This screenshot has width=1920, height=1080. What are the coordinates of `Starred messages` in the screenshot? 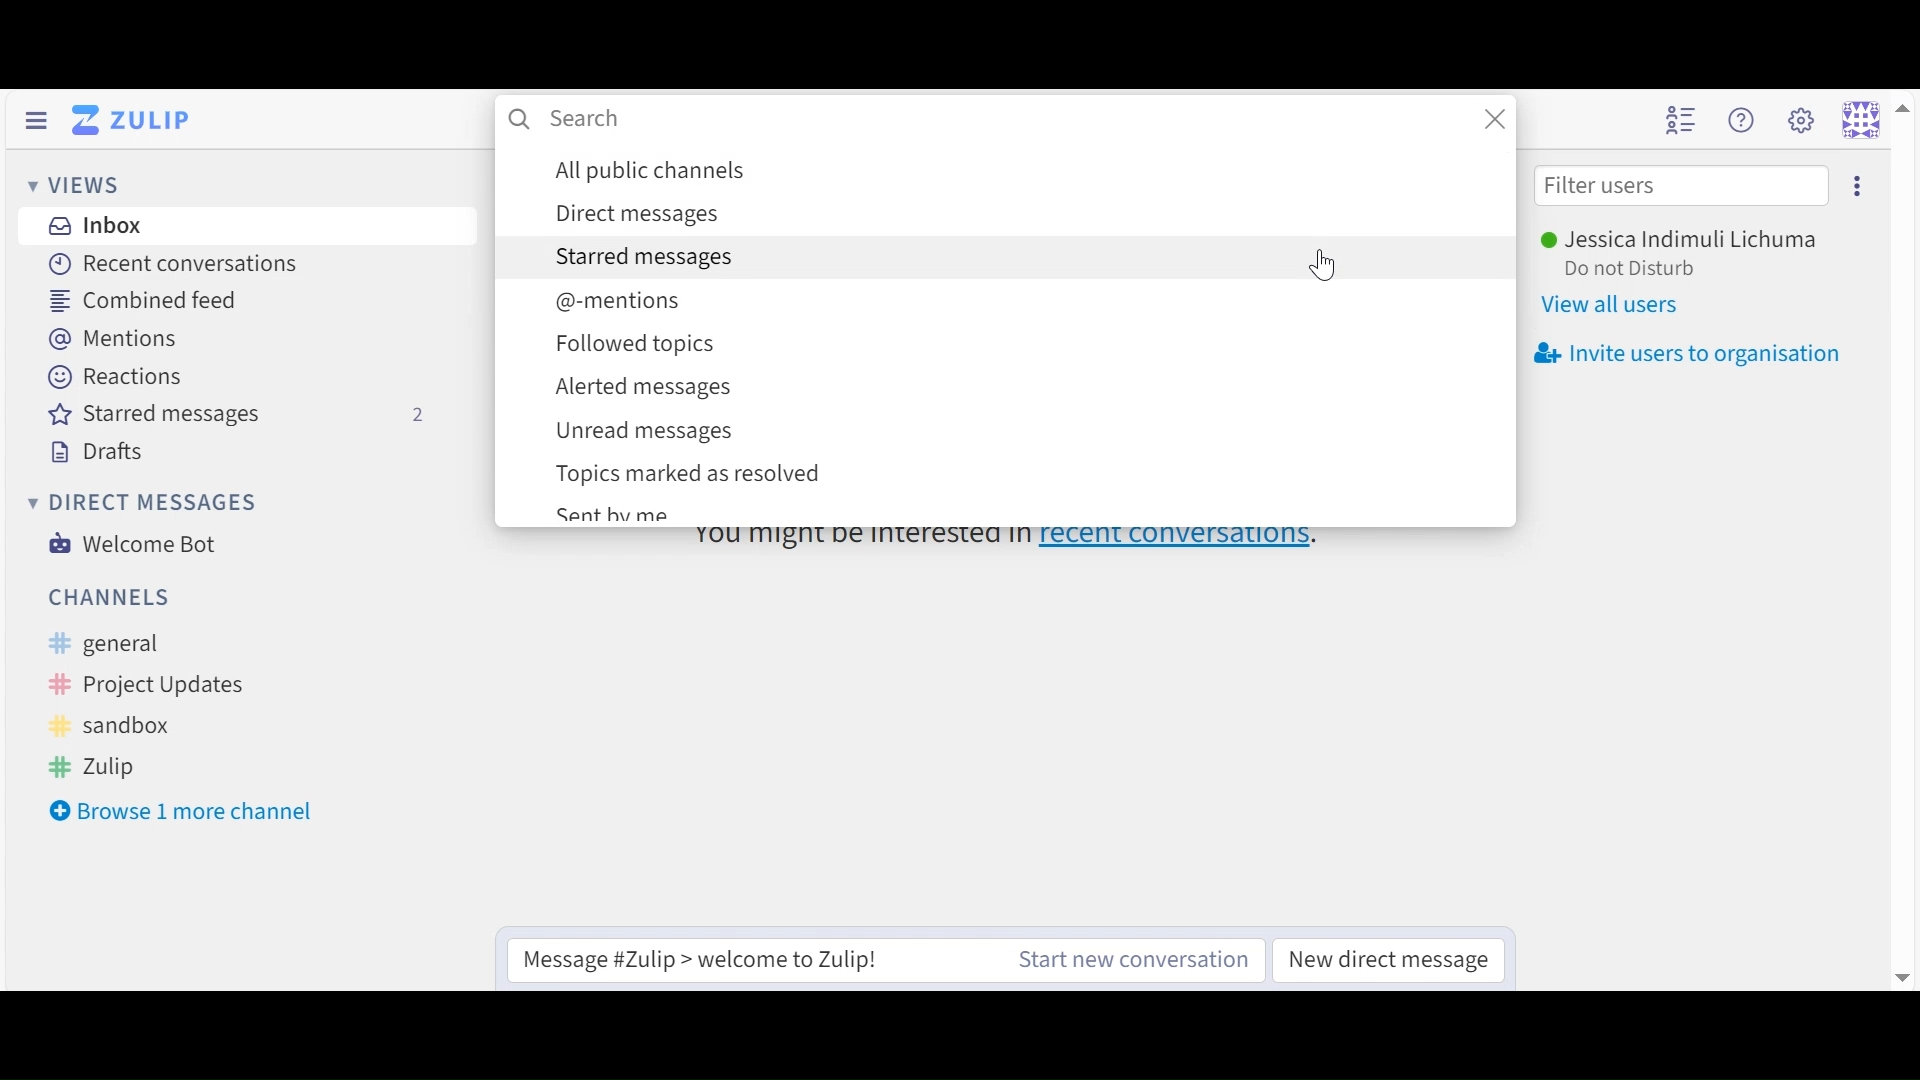 It's located at (247, 417).